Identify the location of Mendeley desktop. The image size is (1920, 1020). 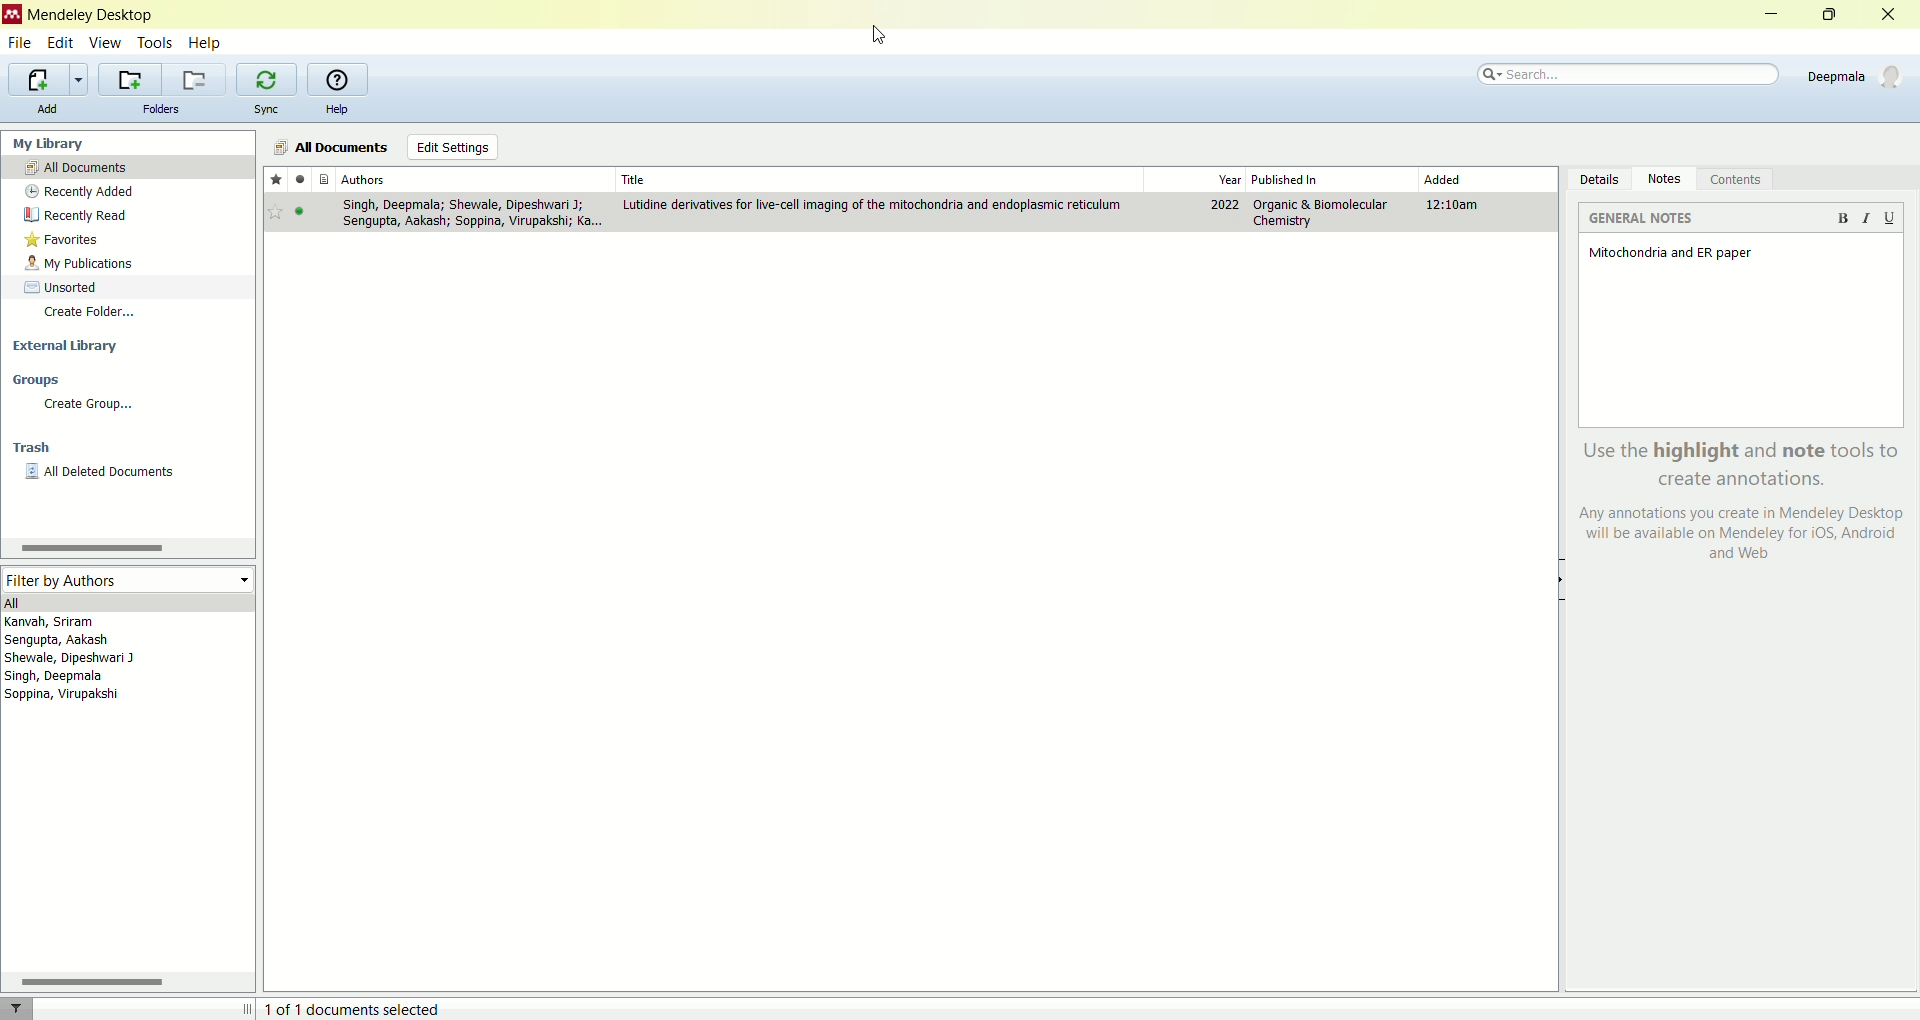
(93, 16).